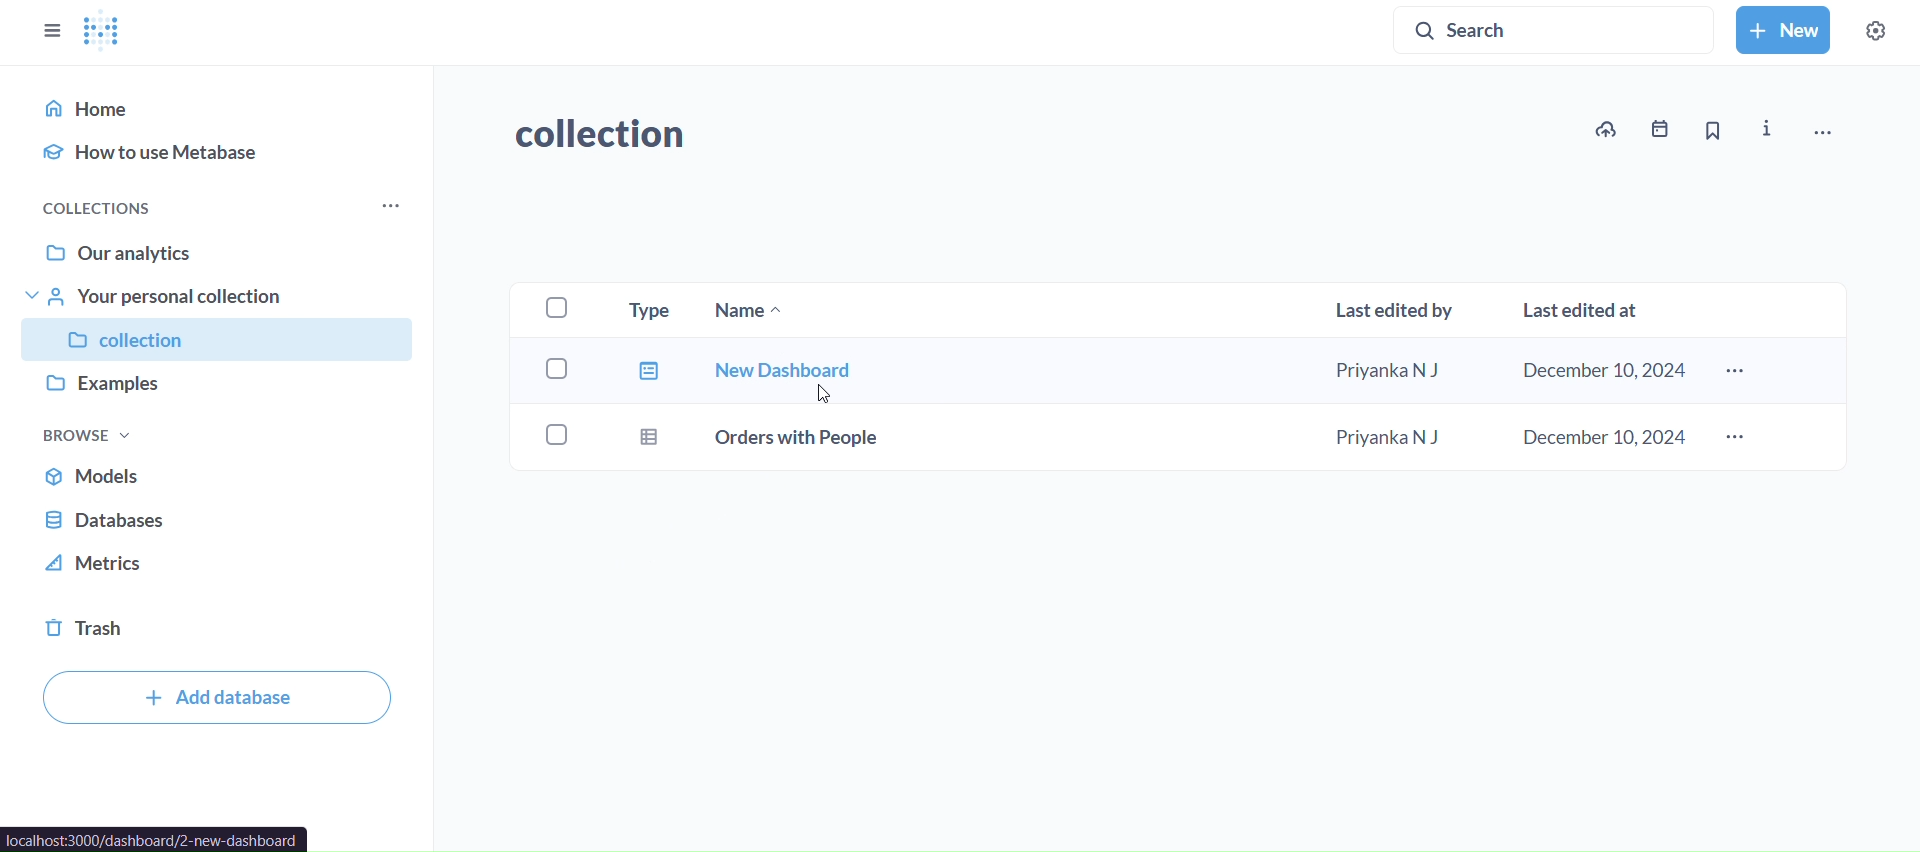 This screenshot has height=852, width=1920. What do you see at coordinates (228, 391) in the screenshot?
I see `examples` at bounding box center [228, 391].